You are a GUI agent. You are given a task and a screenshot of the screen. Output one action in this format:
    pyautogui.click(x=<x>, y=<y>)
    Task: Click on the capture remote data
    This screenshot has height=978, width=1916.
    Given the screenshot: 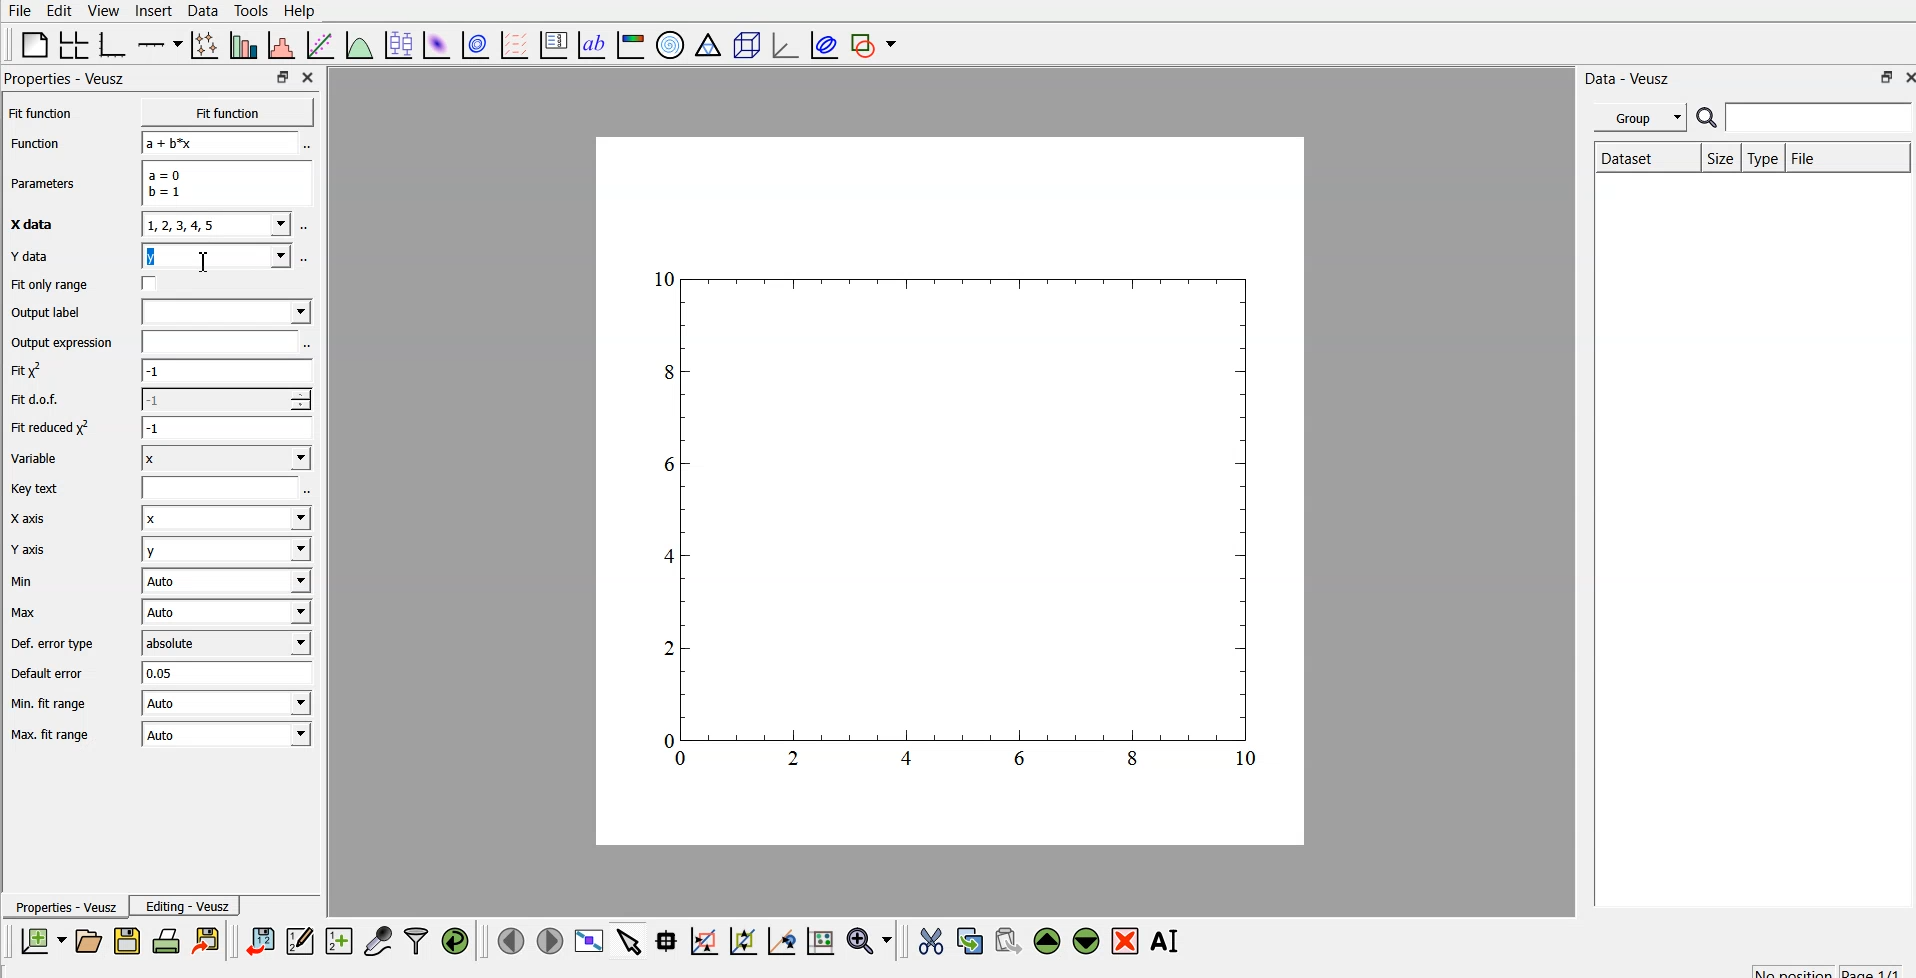 What is the action you would take?
    pyautogui.click(x=380, y=942)
    